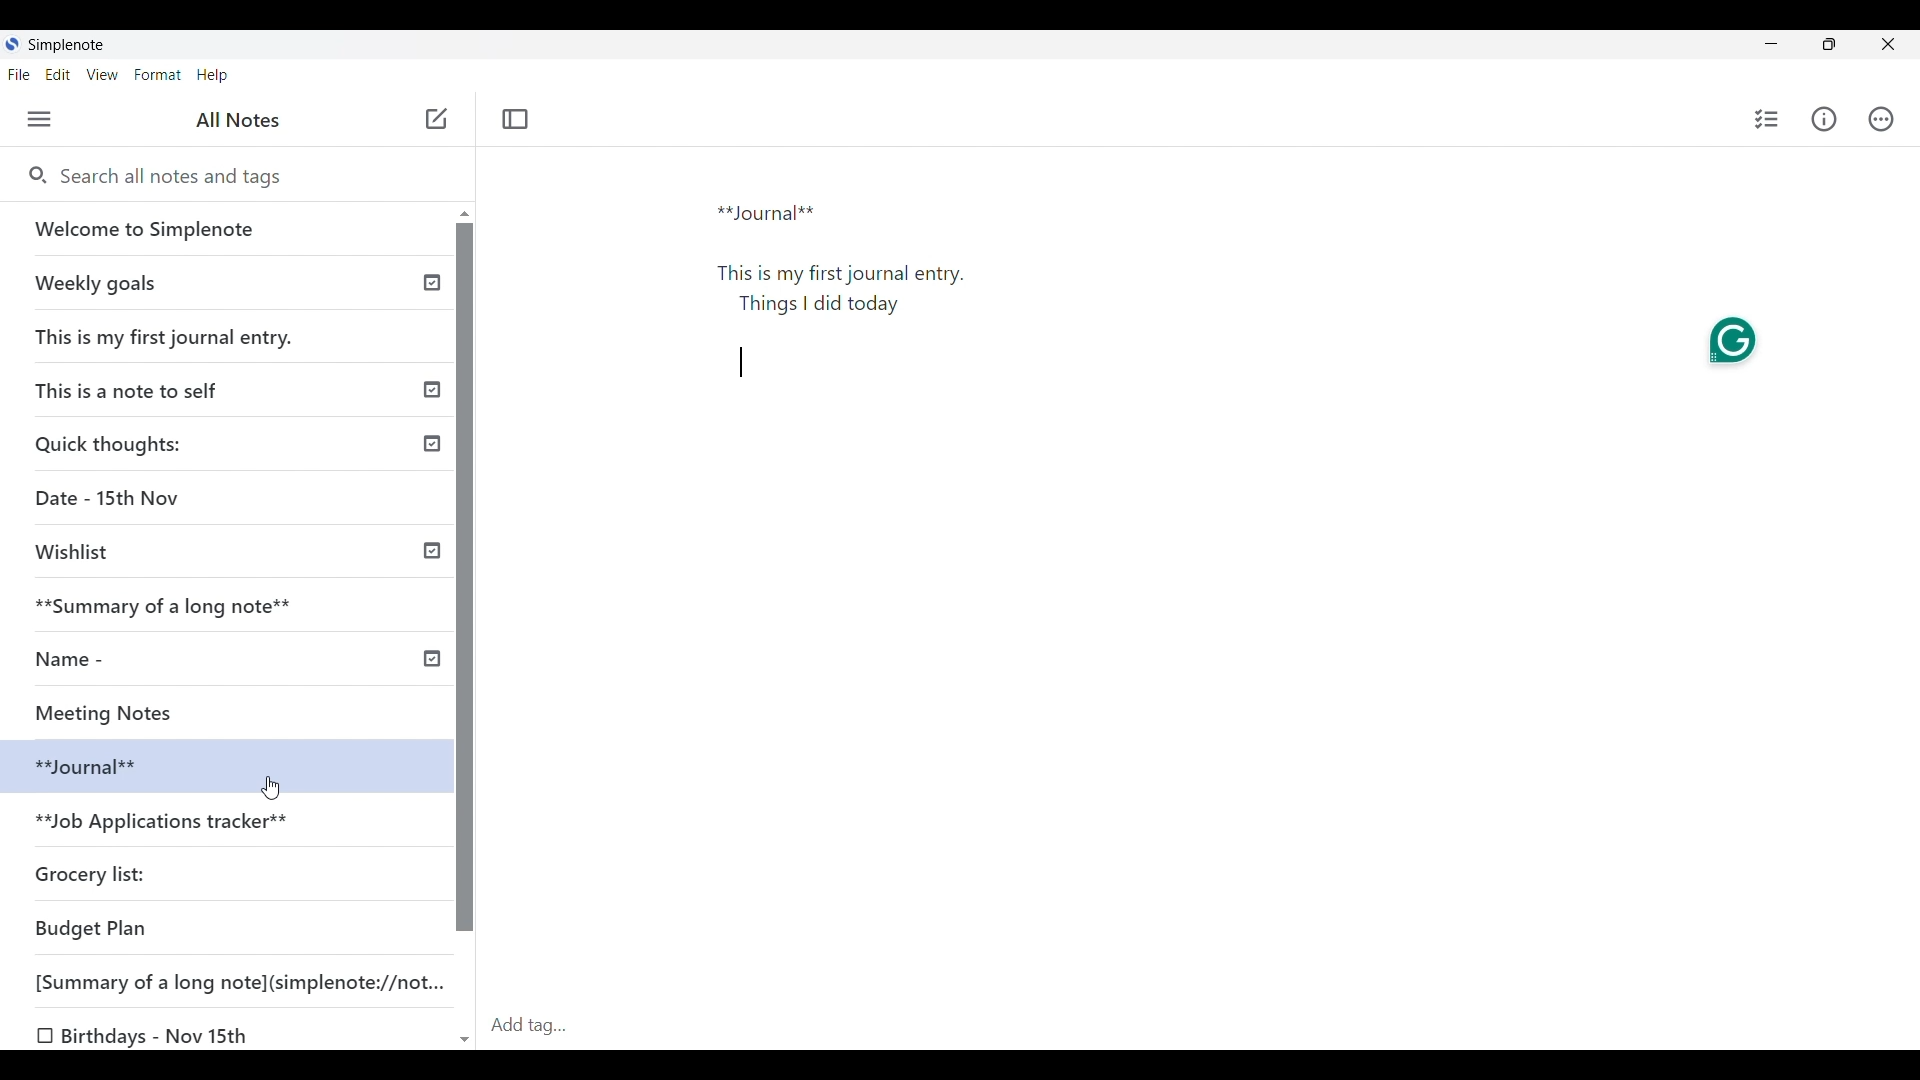 The height and width of the screenshot is (1080, 1920). I want to click on **Job Applications tracker**, so click(166, 823).